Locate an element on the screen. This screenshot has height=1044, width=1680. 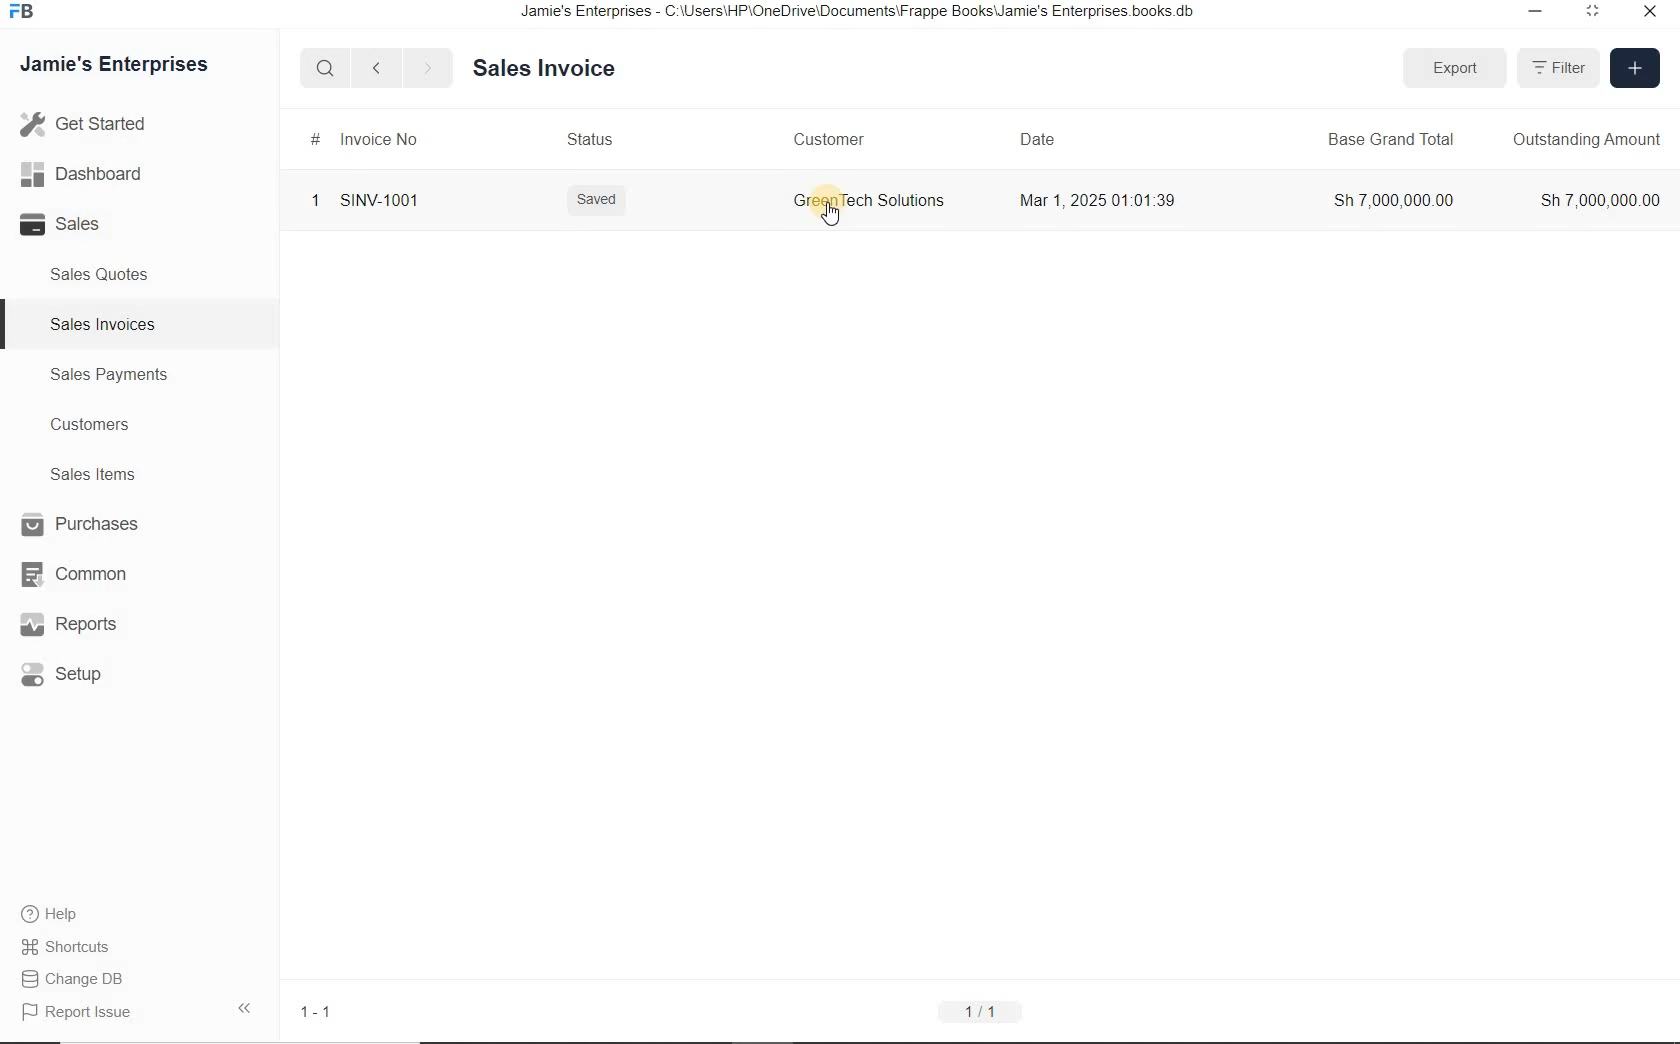
Shortcuts is located at coordinates (74, 946).